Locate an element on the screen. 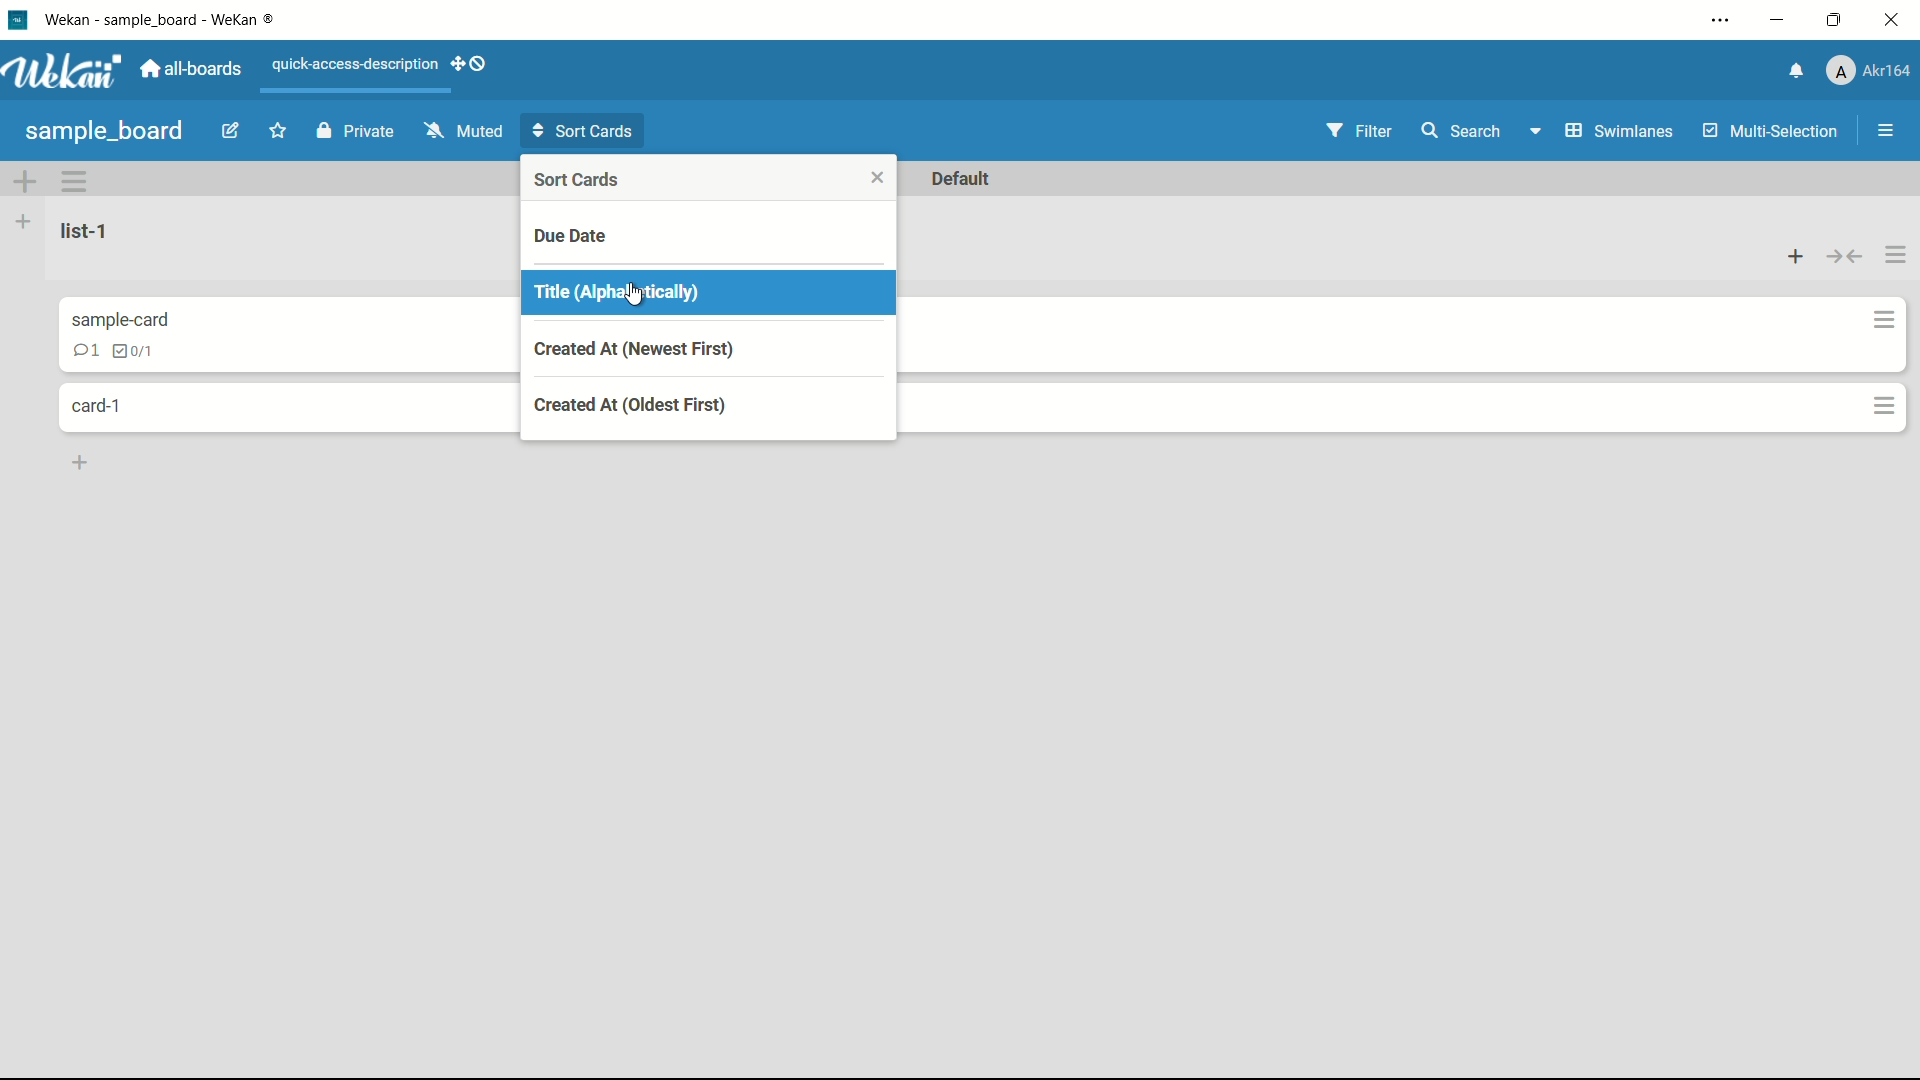 The image size is (1920, 1080). due date is located at coordinates (571, 235).